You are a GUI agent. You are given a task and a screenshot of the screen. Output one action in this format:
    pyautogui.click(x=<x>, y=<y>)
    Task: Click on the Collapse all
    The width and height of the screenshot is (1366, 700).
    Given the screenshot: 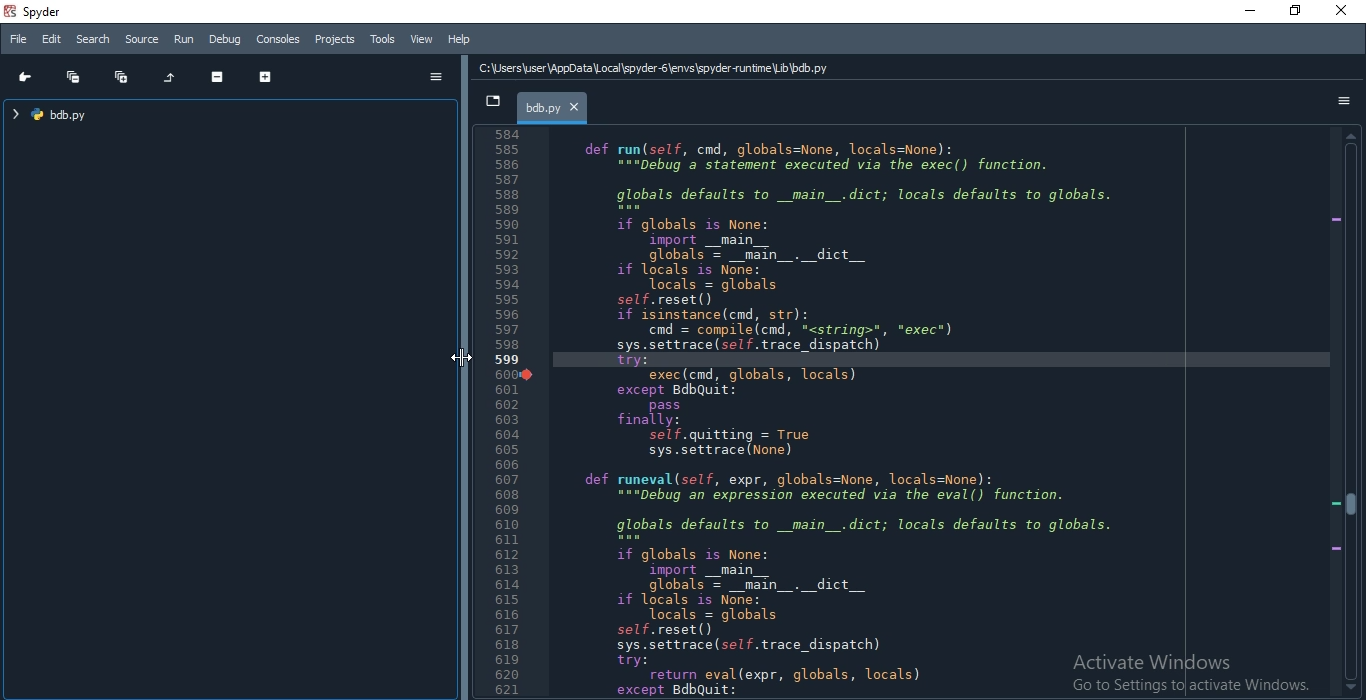 What is the action you would take?
    pyautogui.click(x=72, y=77)
    